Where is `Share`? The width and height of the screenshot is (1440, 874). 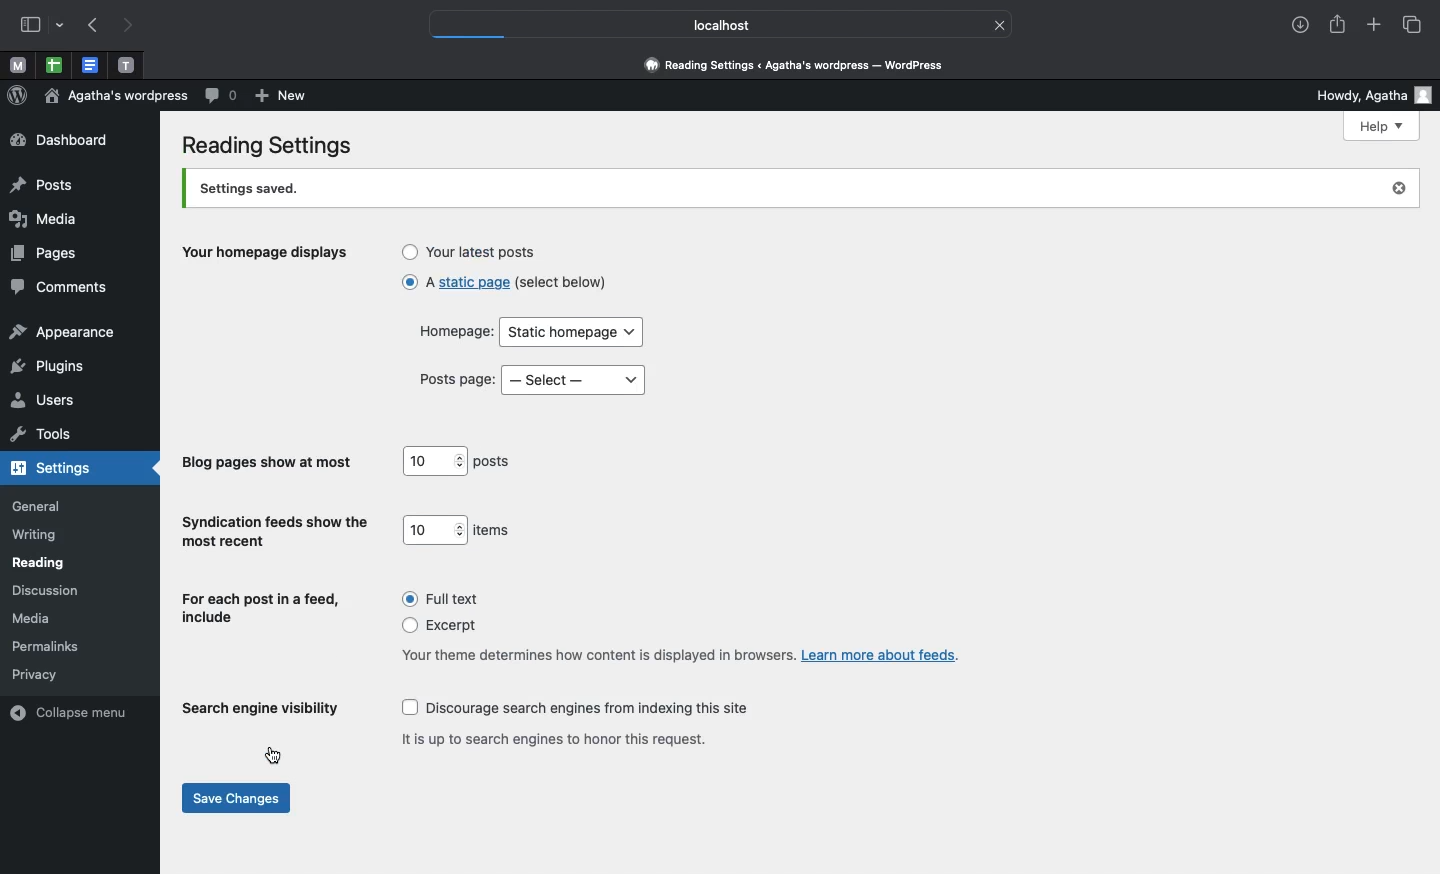 Share is located at coordinates (1334, 22).